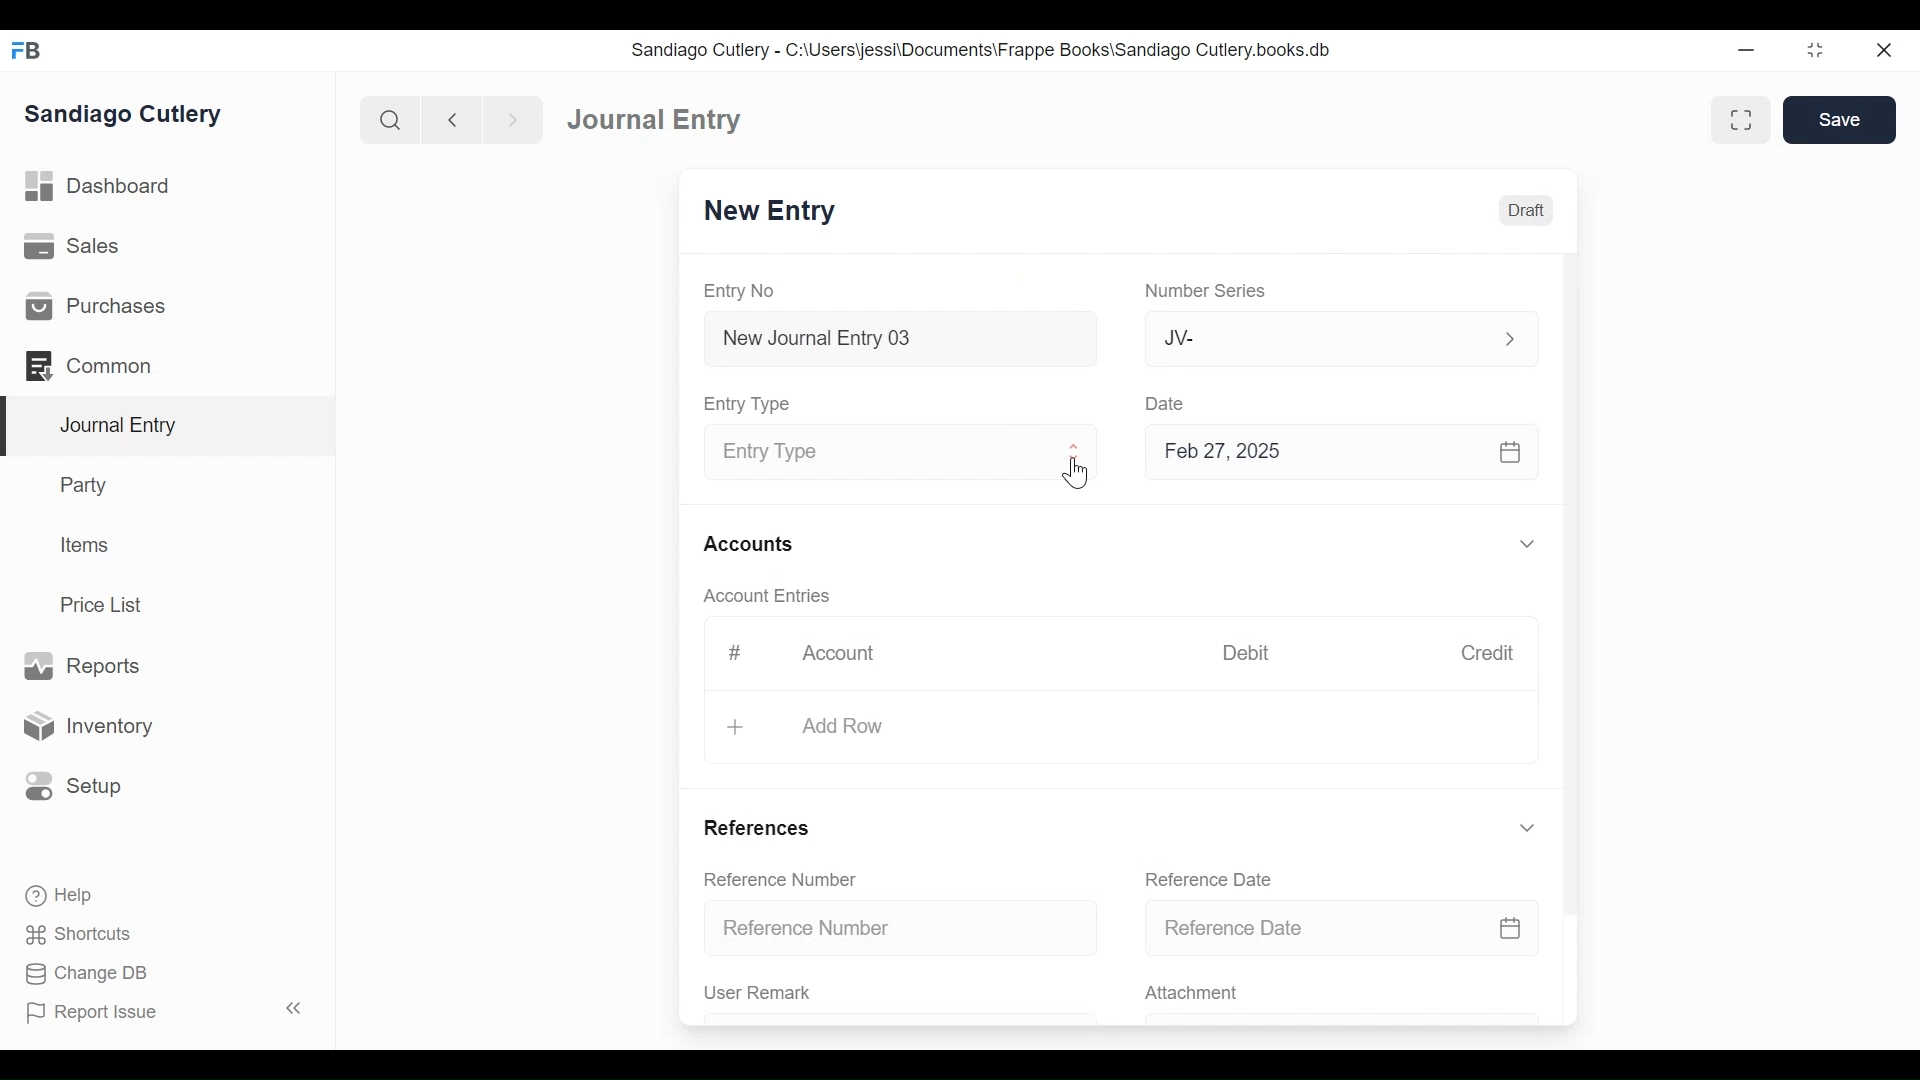 This screenshot has width=1920, height=1080. I want to click on Report Issue, so click(93, 1013).